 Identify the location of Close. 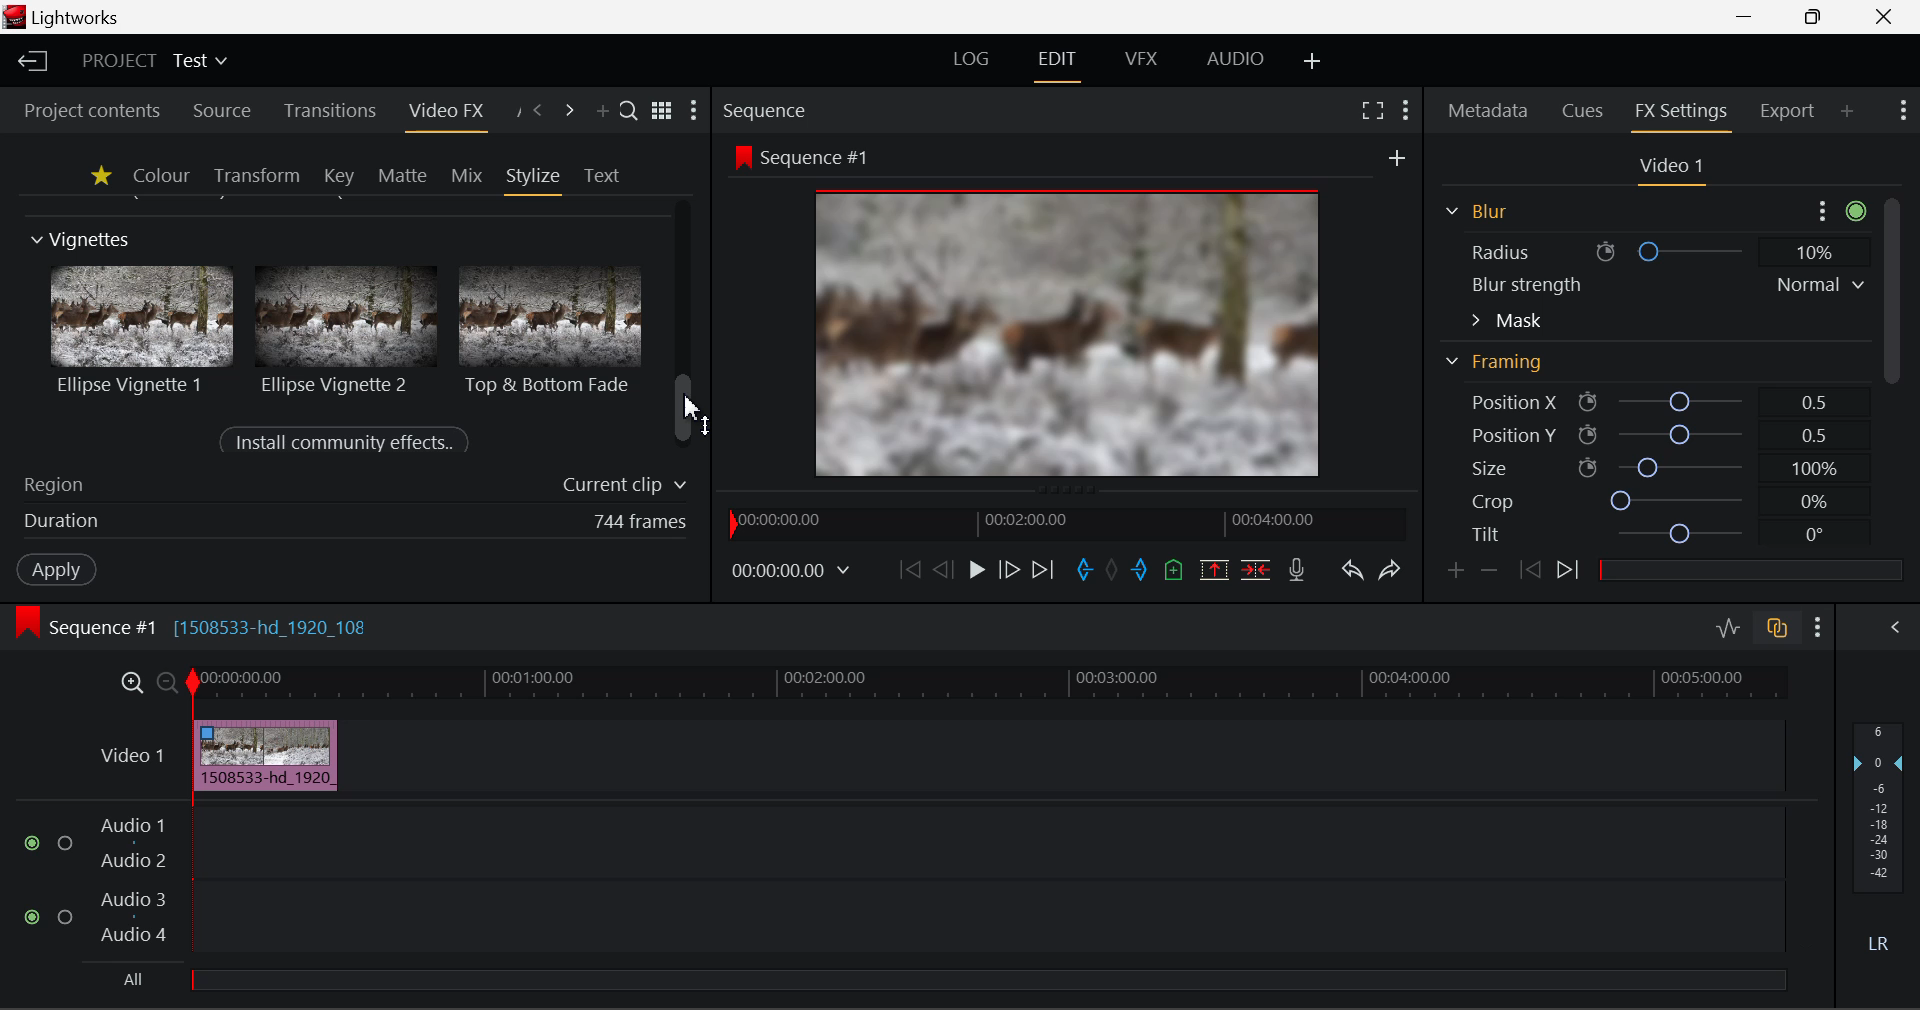
(1882, 16).